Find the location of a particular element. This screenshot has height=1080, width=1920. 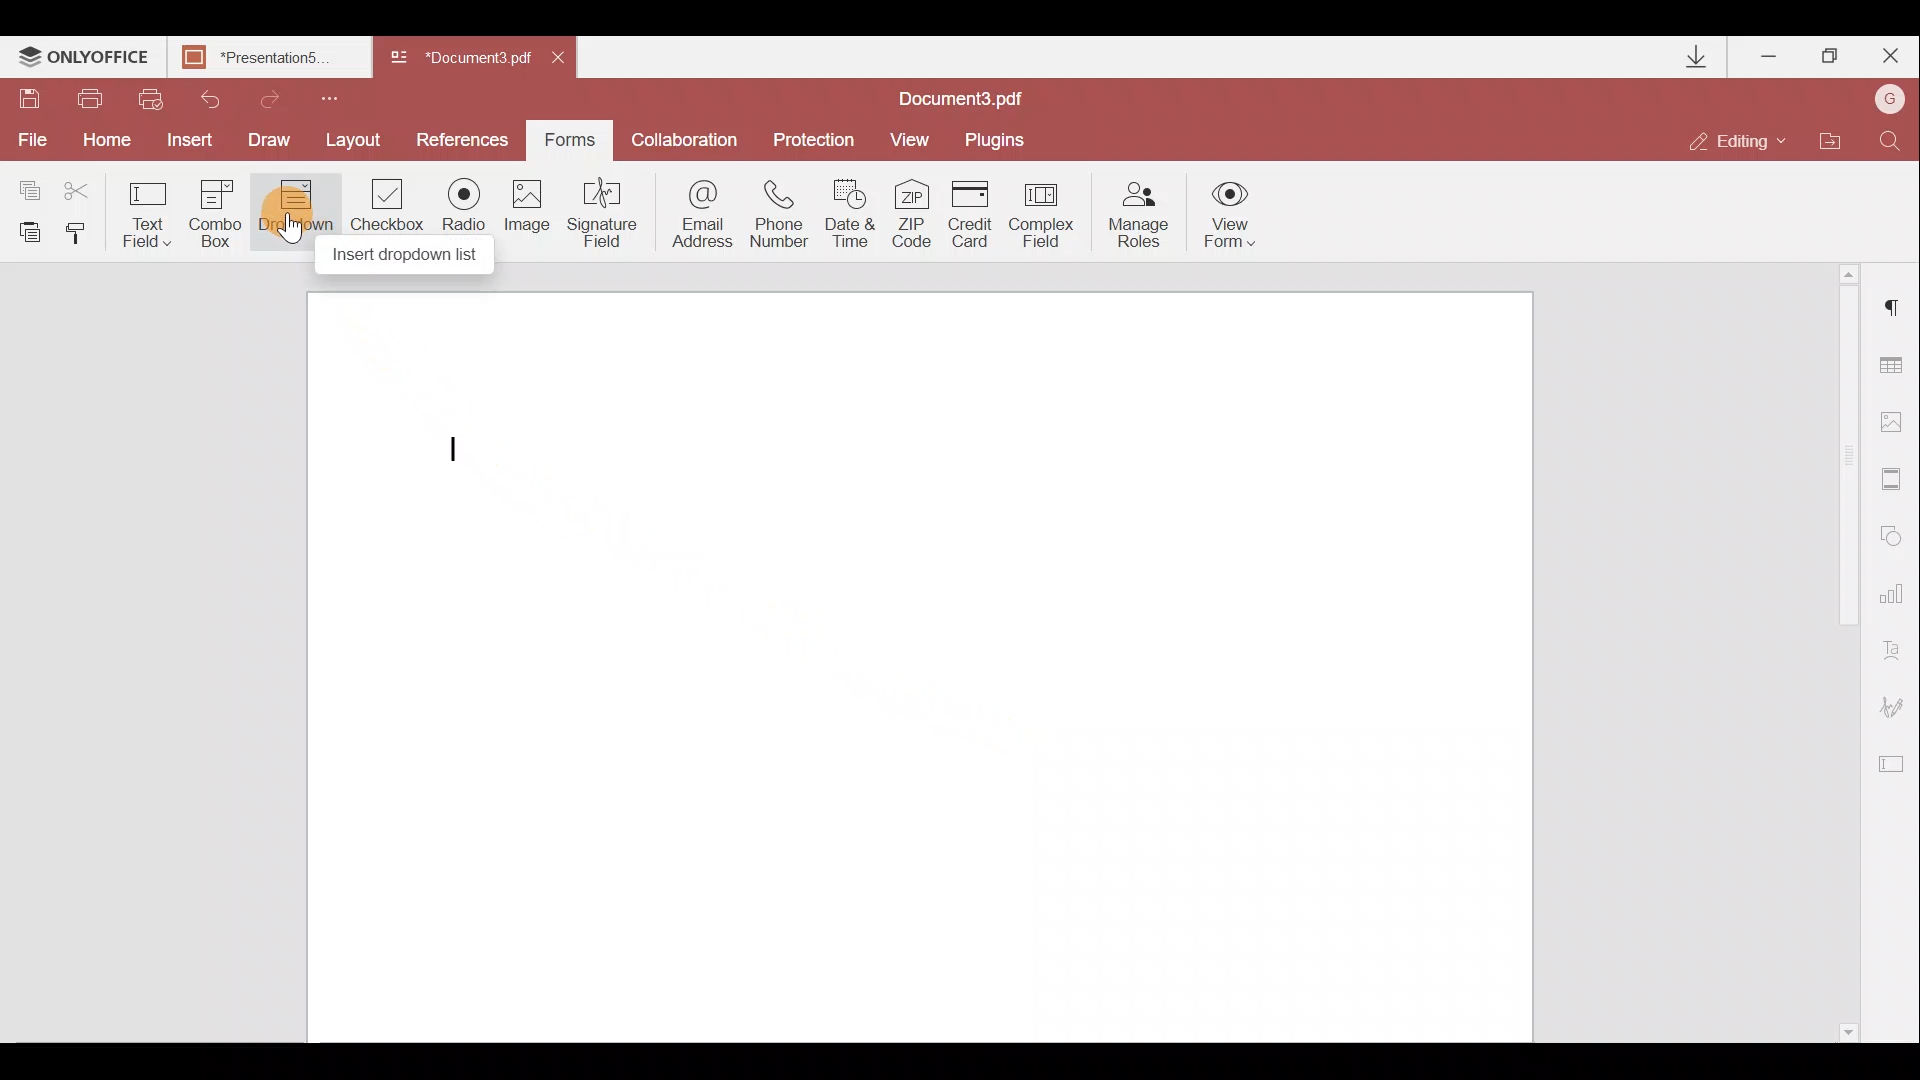

ZIP code is located at coordinates (916, 213).